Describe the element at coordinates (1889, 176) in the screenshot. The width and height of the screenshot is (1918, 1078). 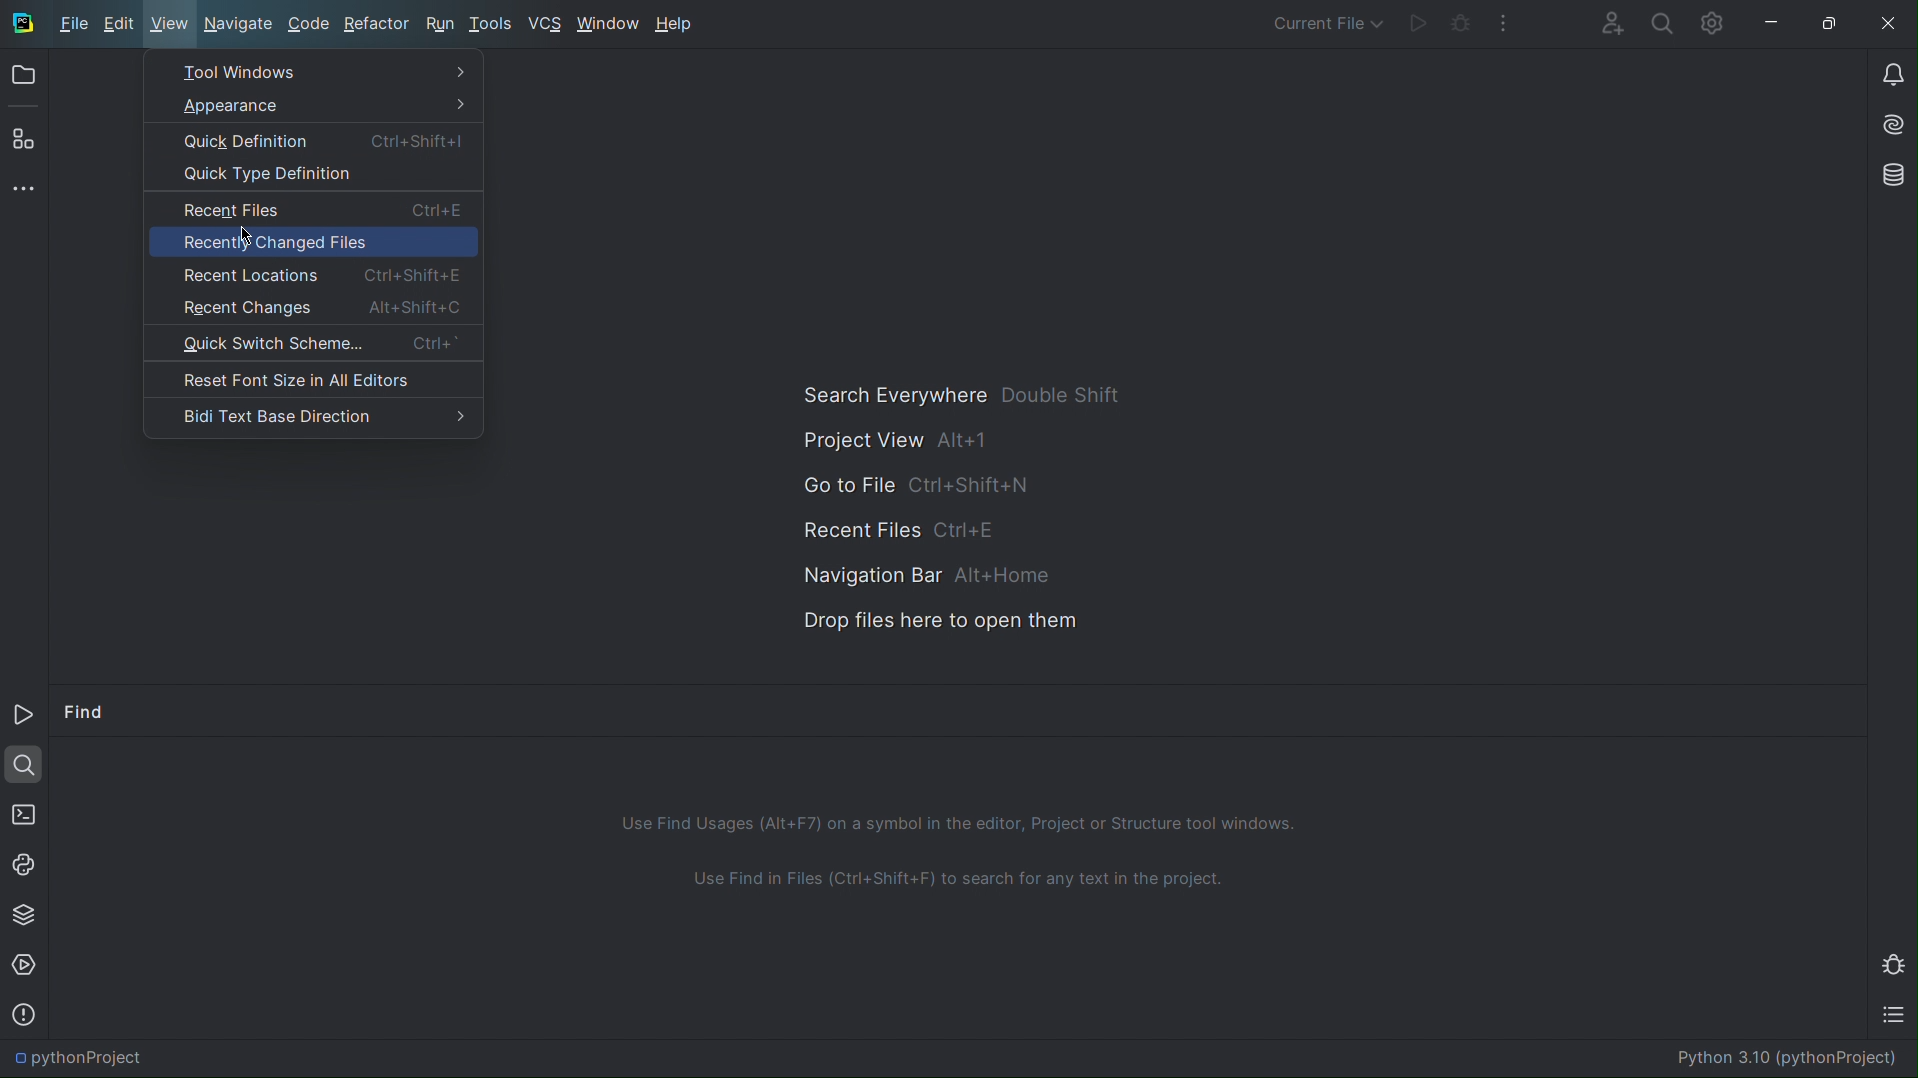
I see `Databases` at that location.